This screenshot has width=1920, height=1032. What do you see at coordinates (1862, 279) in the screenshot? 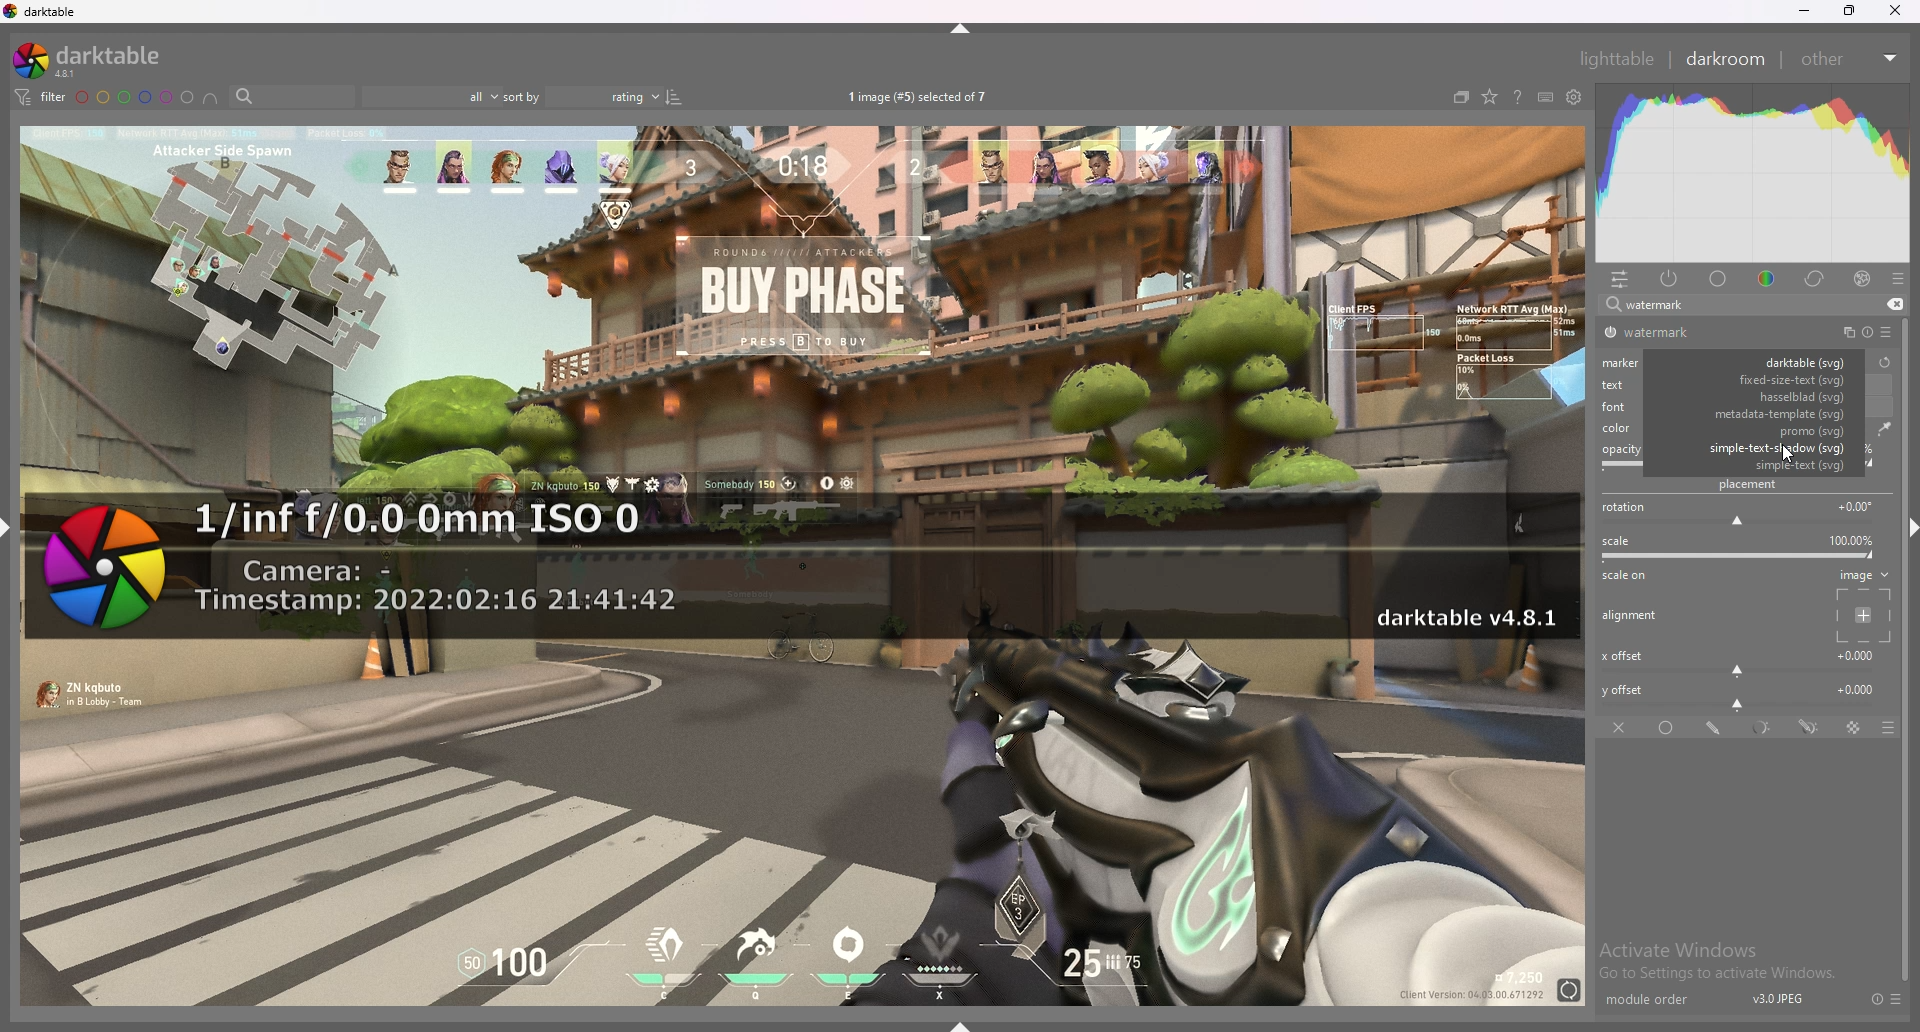
I see `effect` at bounding box center [1862, 279].